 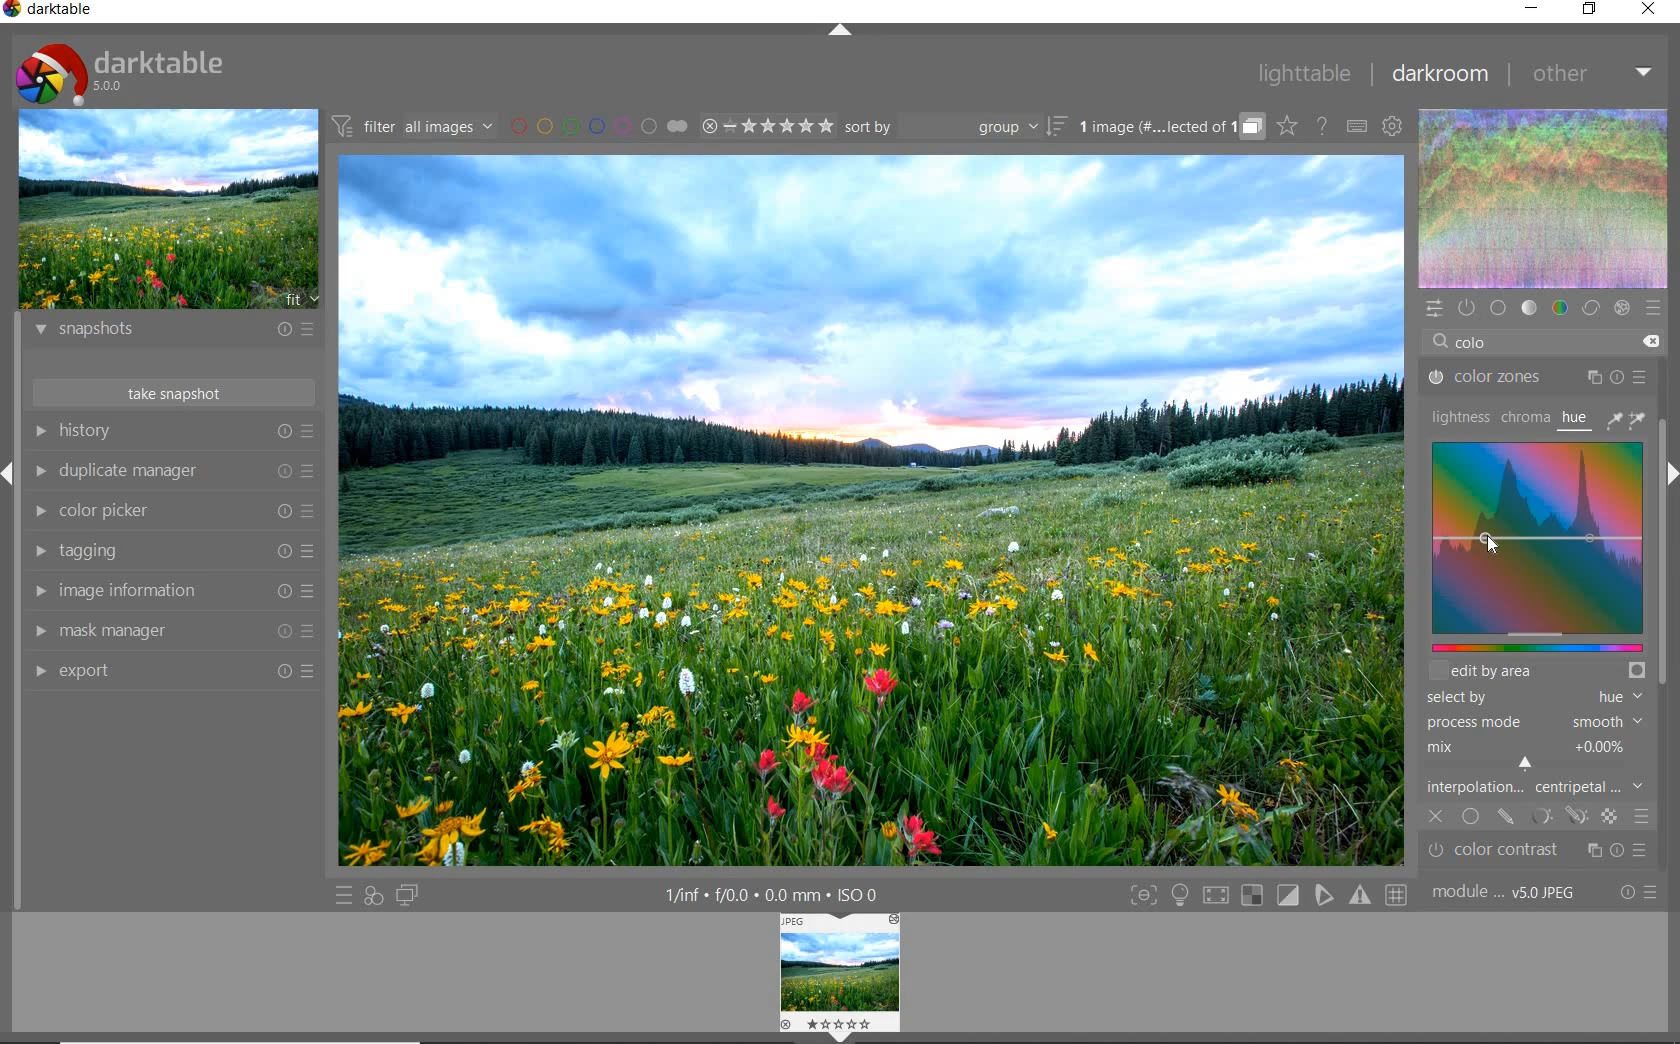 What do you see at coordinates (1530, 306) in the screenshot?
I see `tone` at bounding box center [1530, 306].